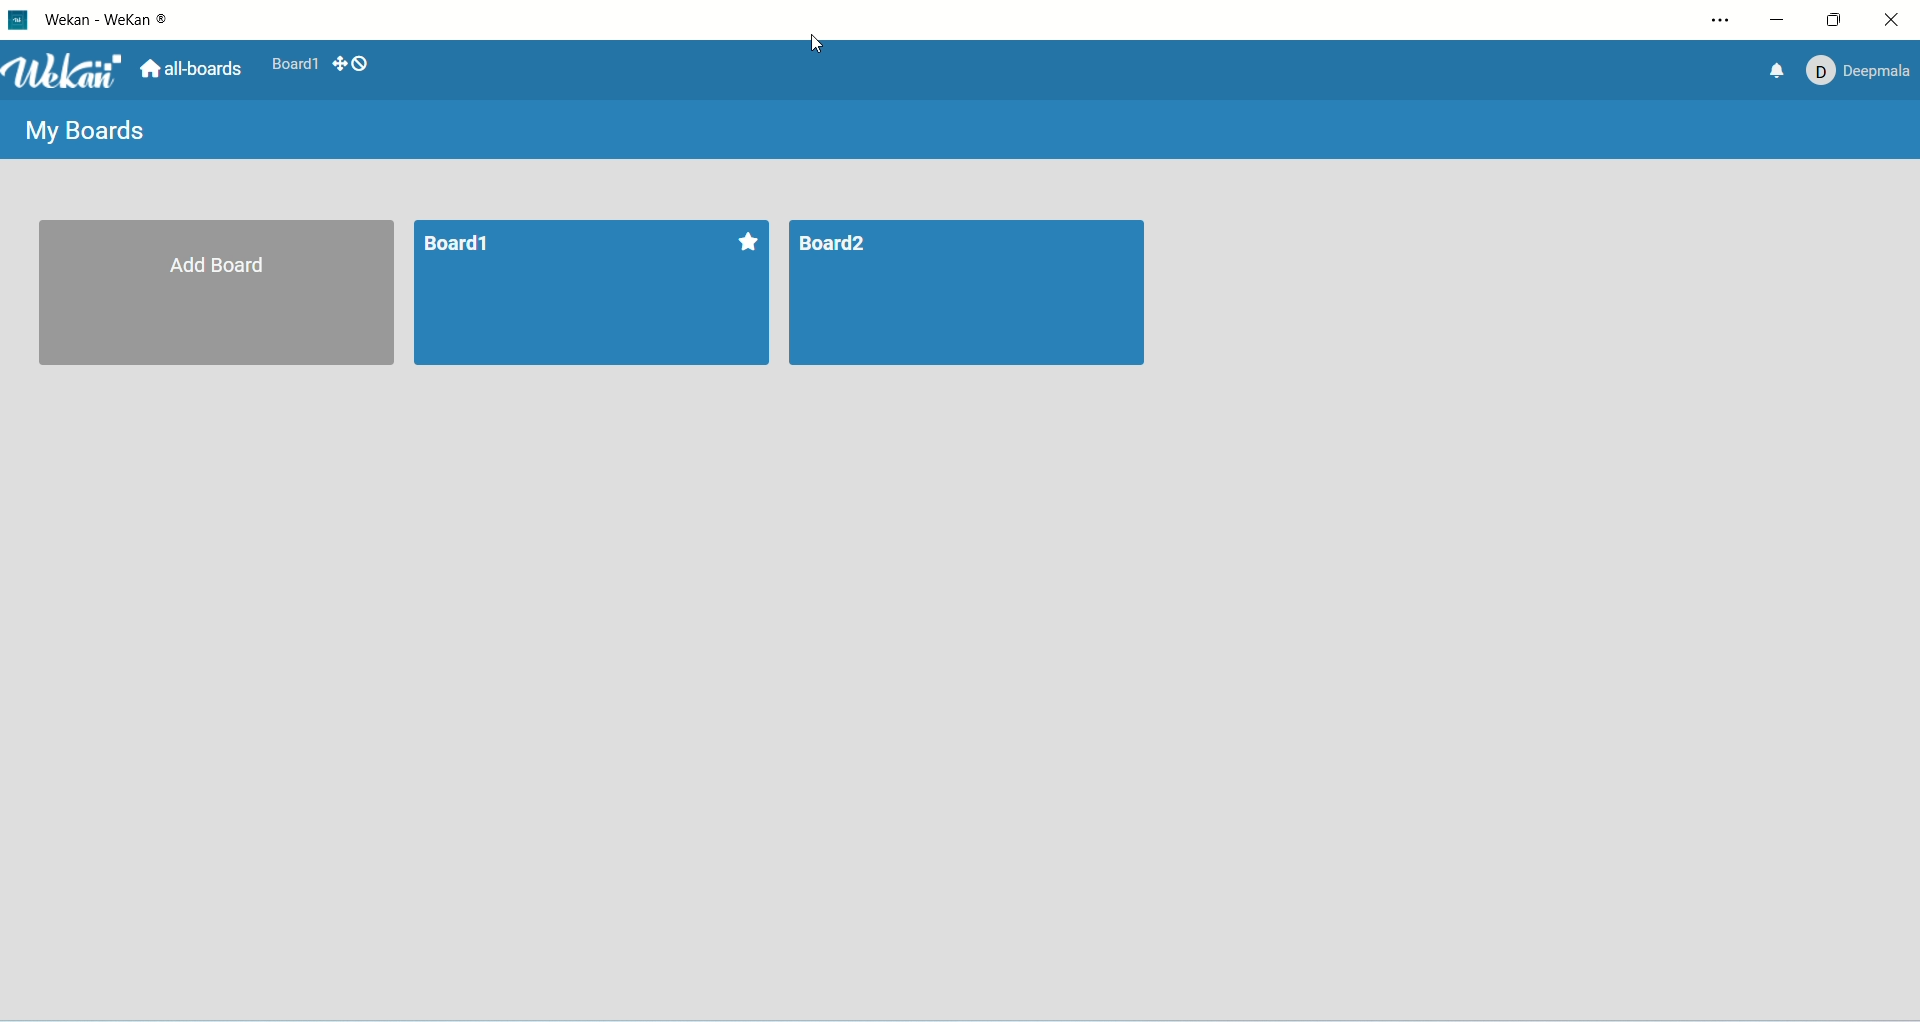  What do you see at coordinates (1840, 20) in the screenshot?
I see `maximize` at bounding box center [1840, 20].